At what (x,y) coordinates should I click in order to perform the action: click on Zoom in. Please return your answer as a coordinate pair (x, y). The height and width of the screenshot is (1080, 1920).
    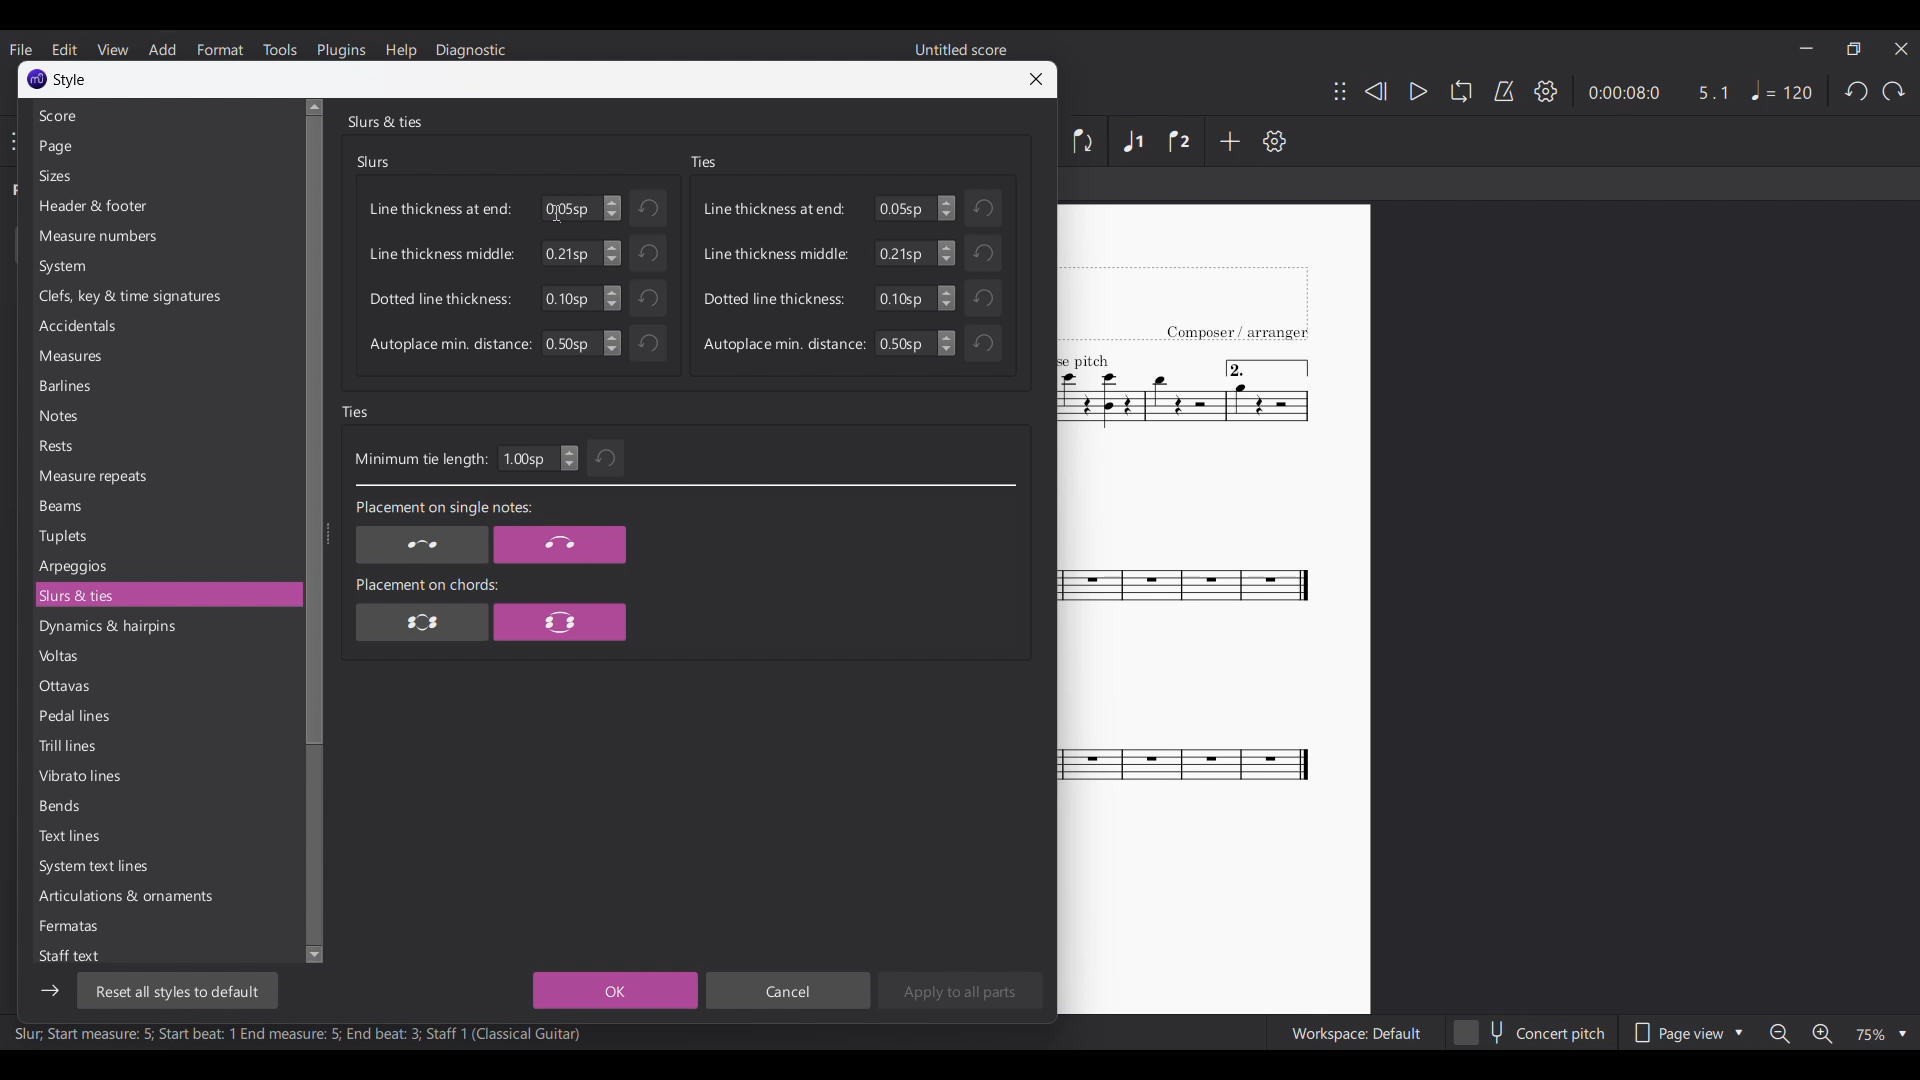
    Looking at the image, I should click on (1820, 1033).